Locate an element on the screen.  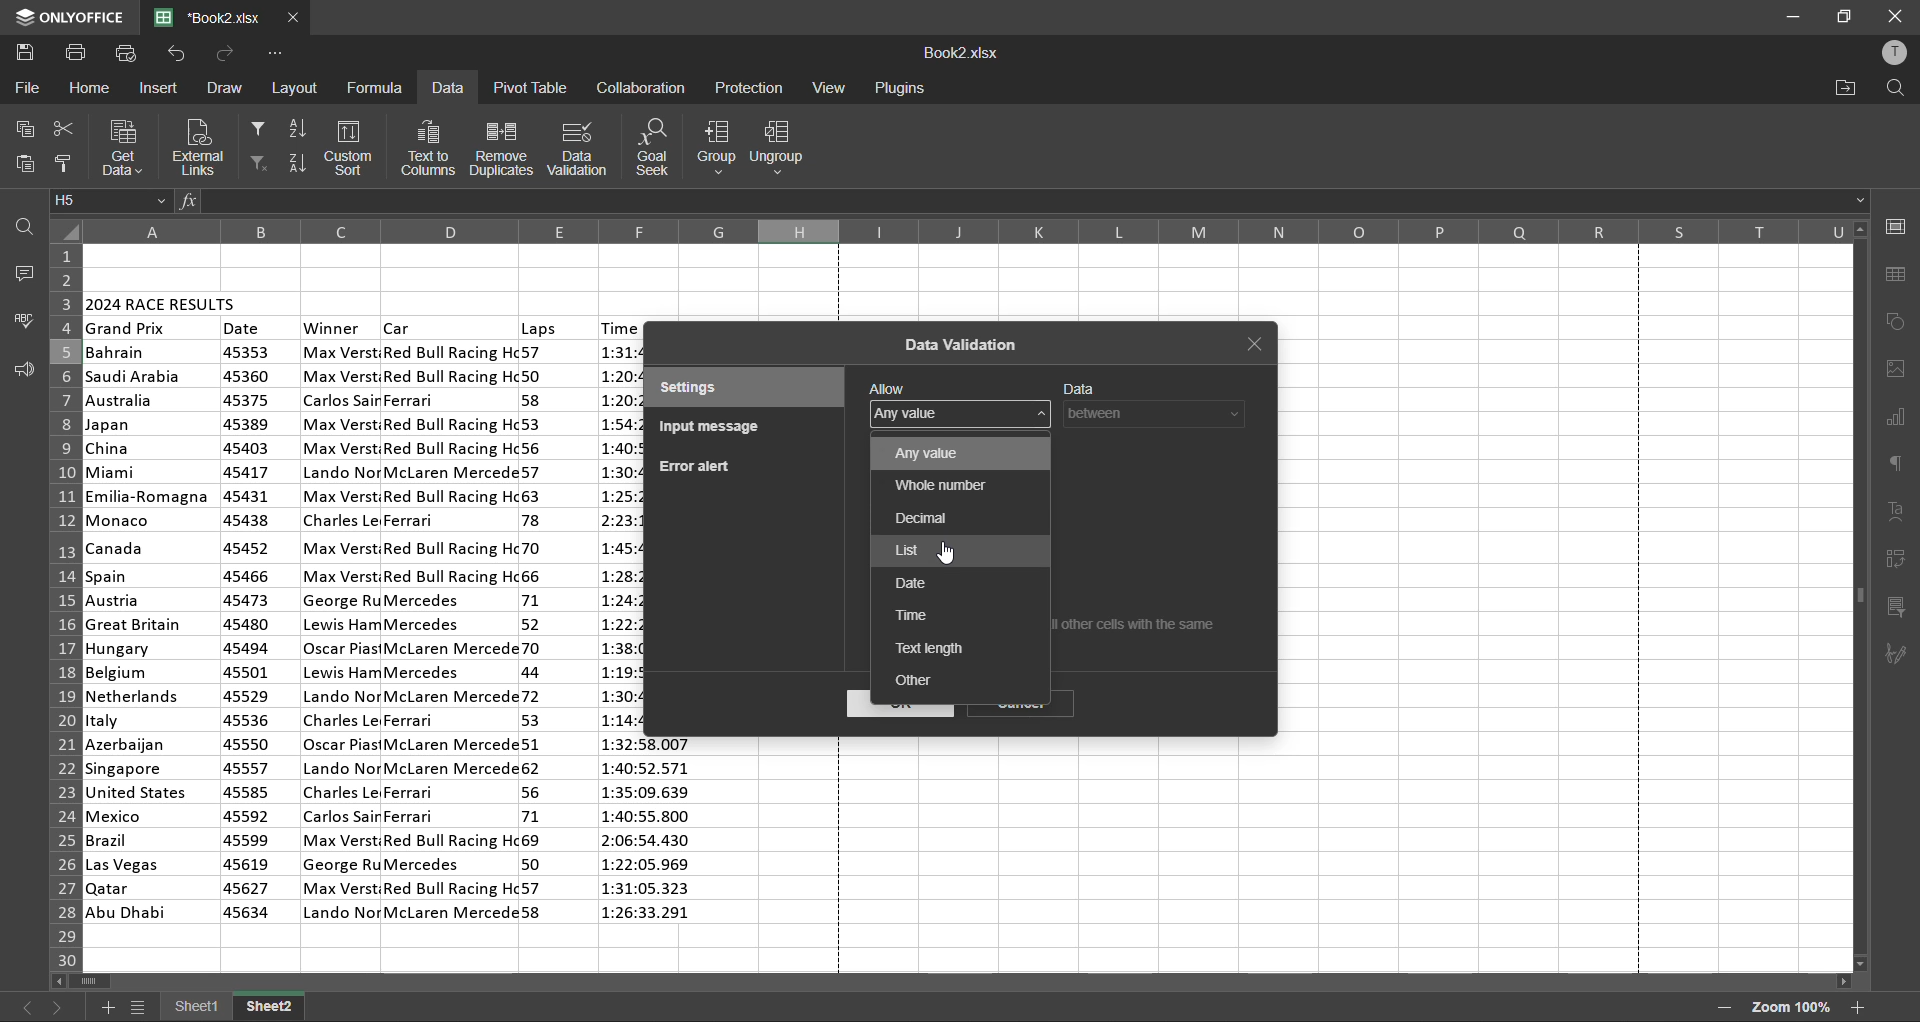
home is located at coordinates (90, 90).